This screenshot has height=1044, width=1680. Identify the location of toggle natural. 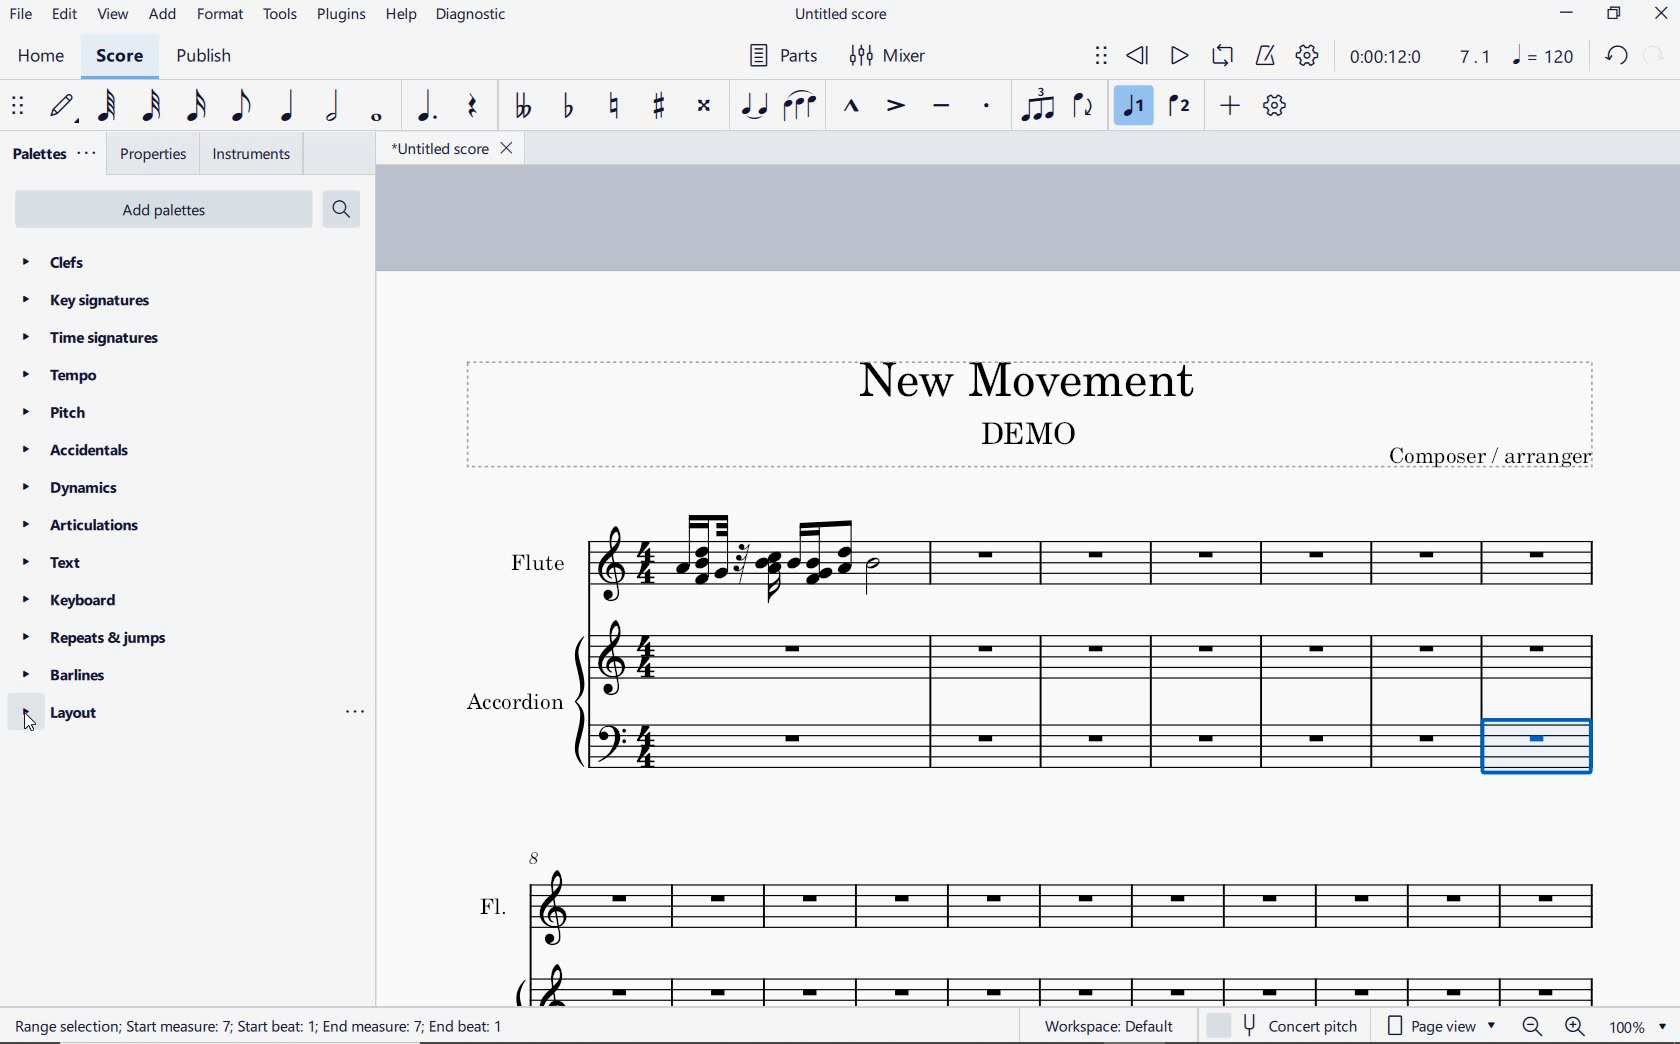
(616, 107).